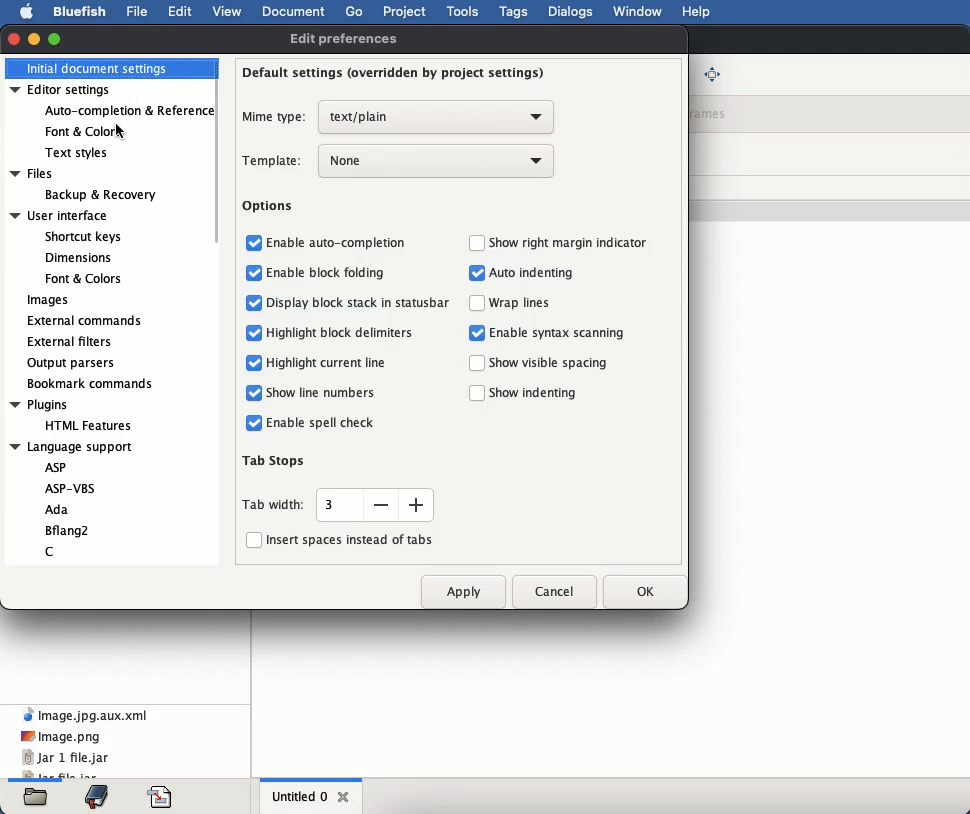 The width and height of the screenshot is (970, 814). What do you see at coordinates (464, 12) in the screenshot?
I see `tools` at bounding box center [464, 12].